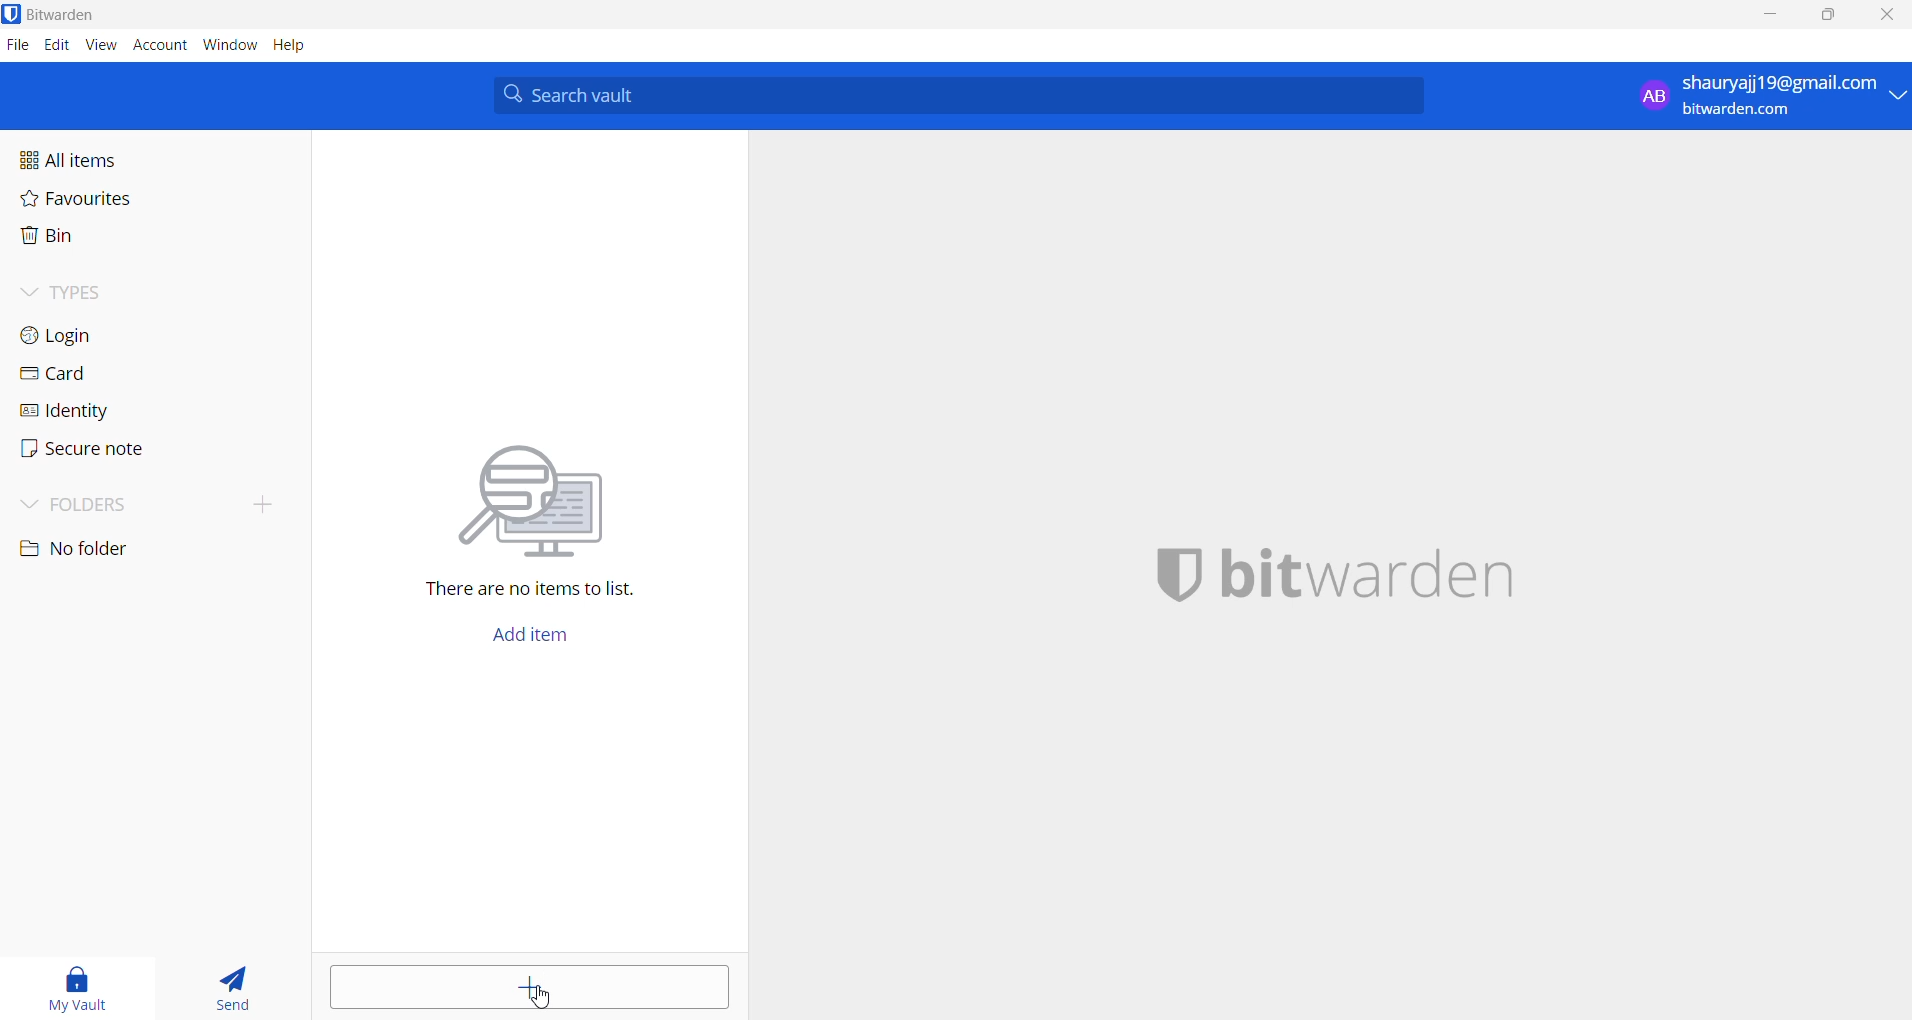  What do you see at coordinates (68, 15) in the screenshot?
I see `Bitwarden` at bounding box center [68, 15].